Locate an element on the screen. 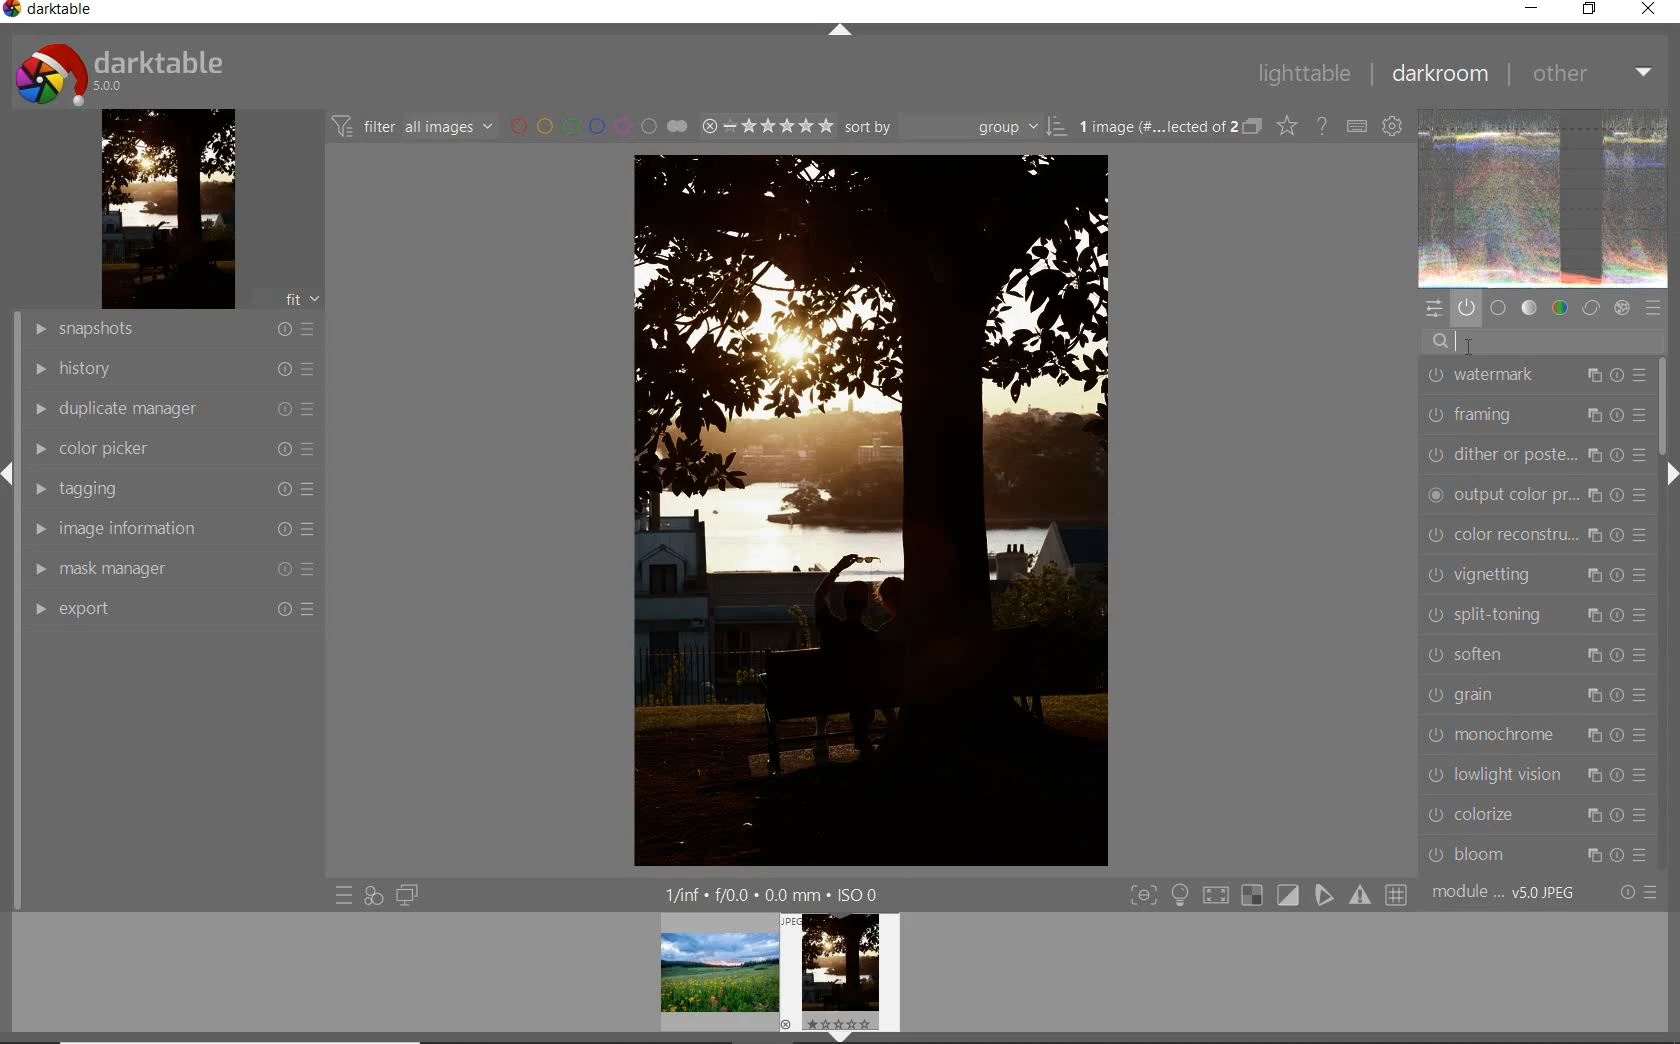 The height and width of the screenshot is (1044, 1680). cursor is located at coordinates (1456, 343).